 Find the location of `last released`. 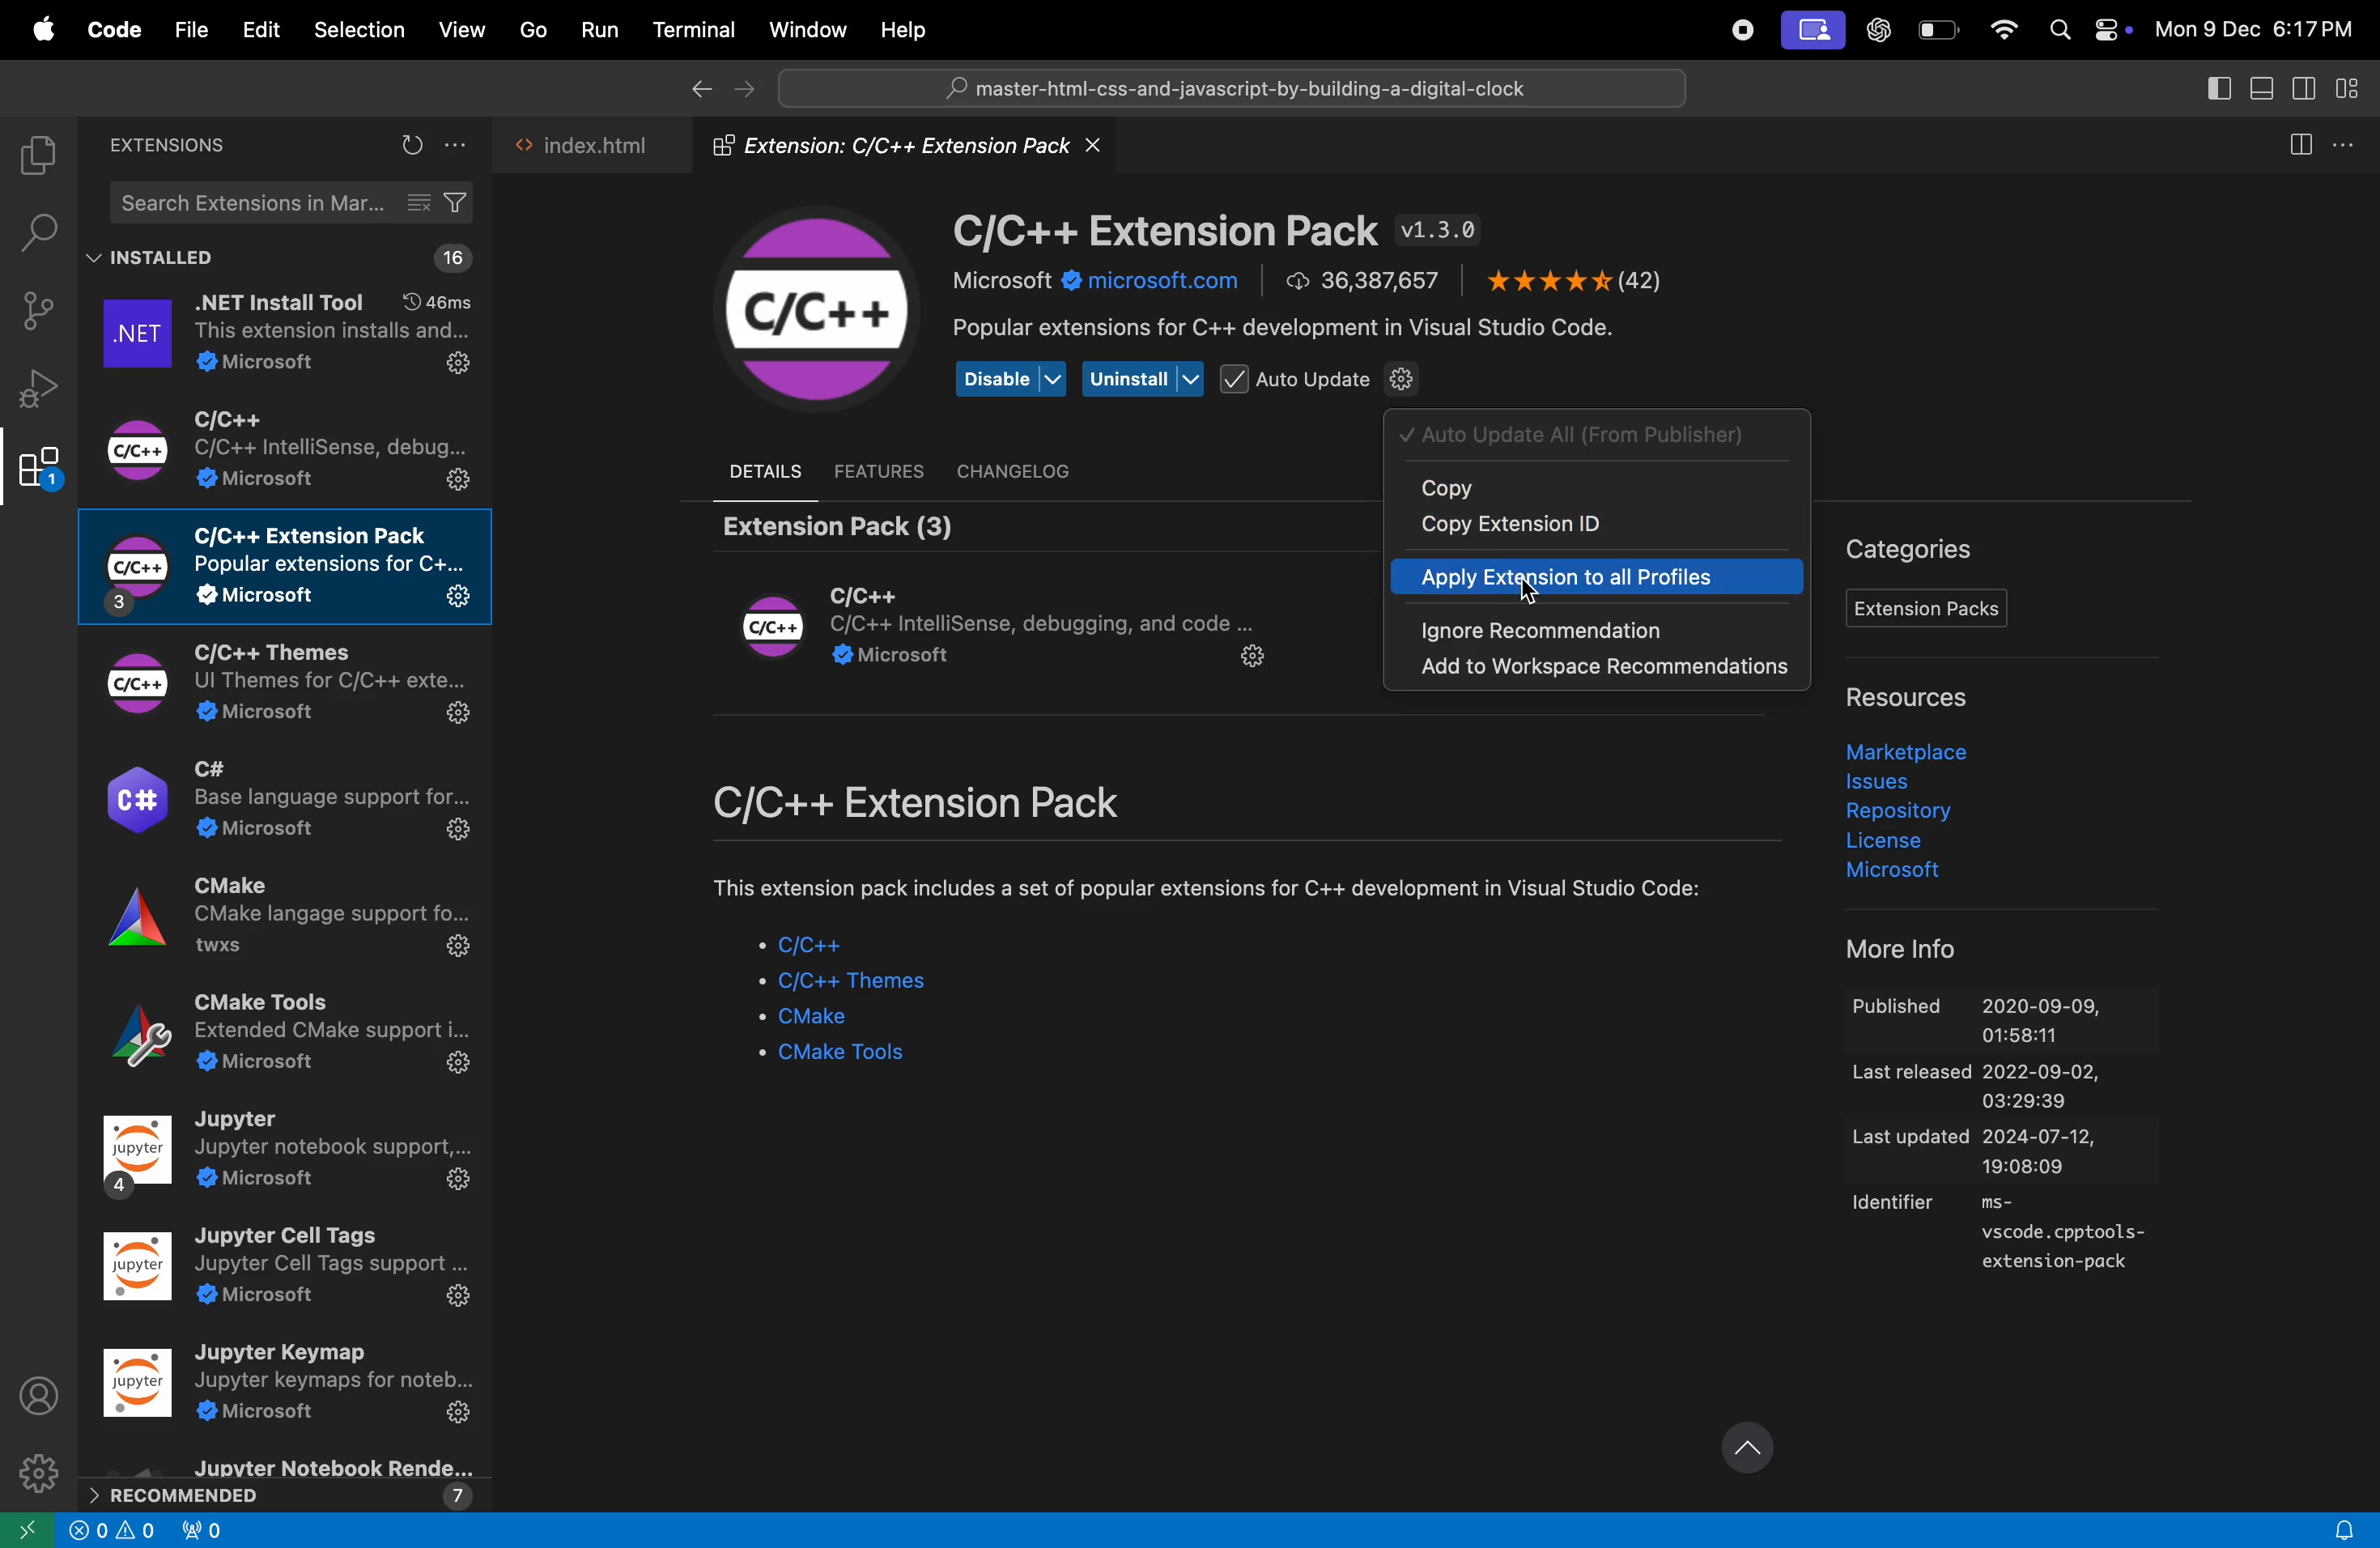

last released is located at coordinates (2013, 1088).